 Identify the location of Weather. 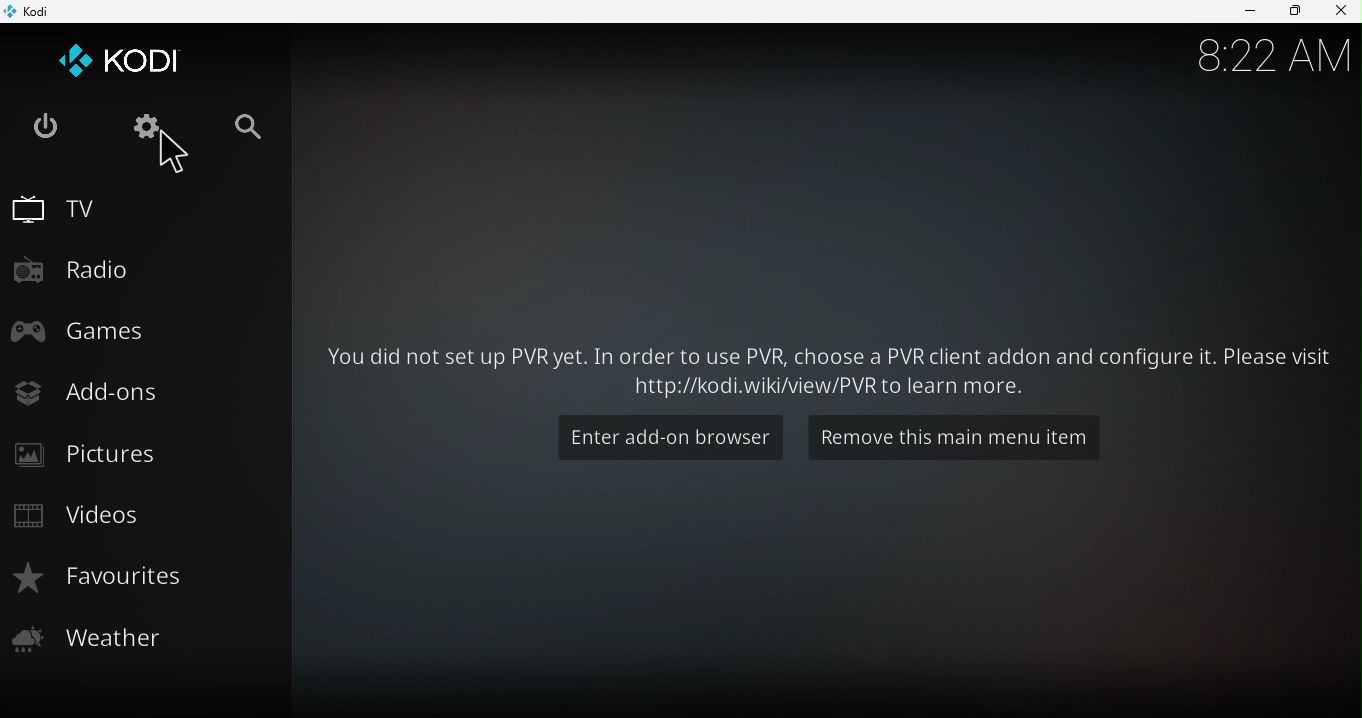
(142, 643).